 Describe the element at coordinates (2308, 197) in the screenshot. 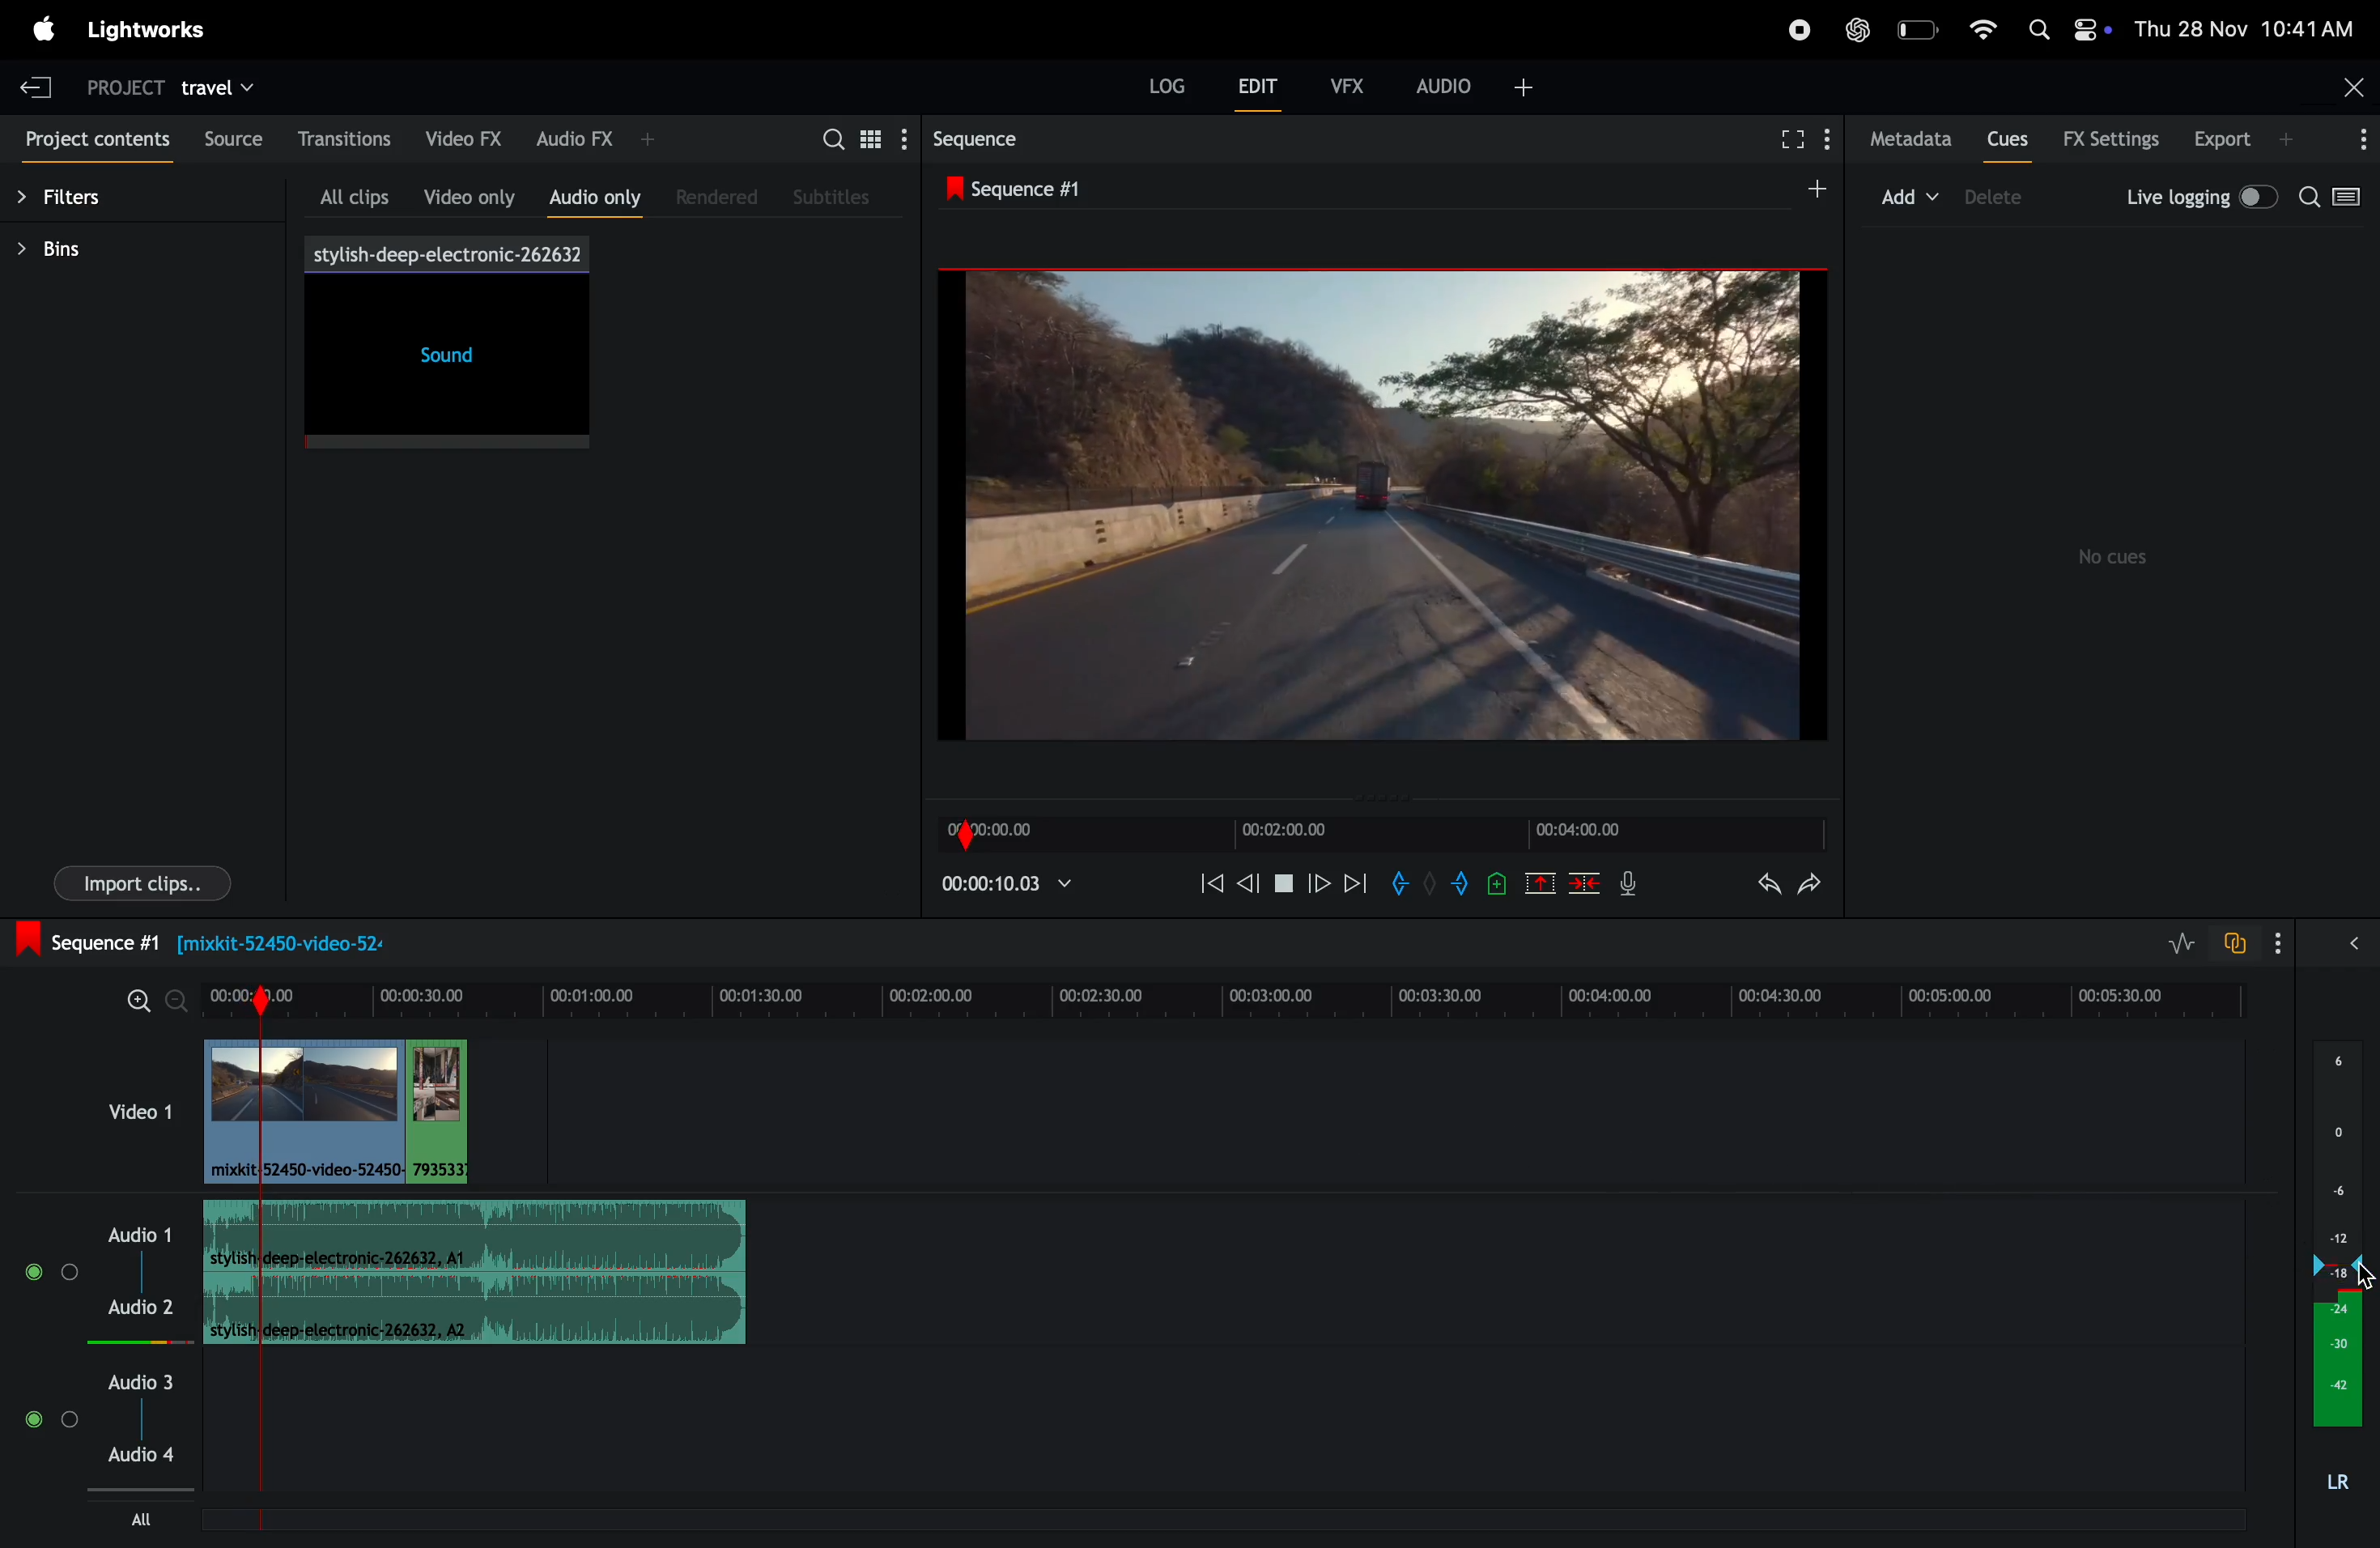

I see `search` at that location.